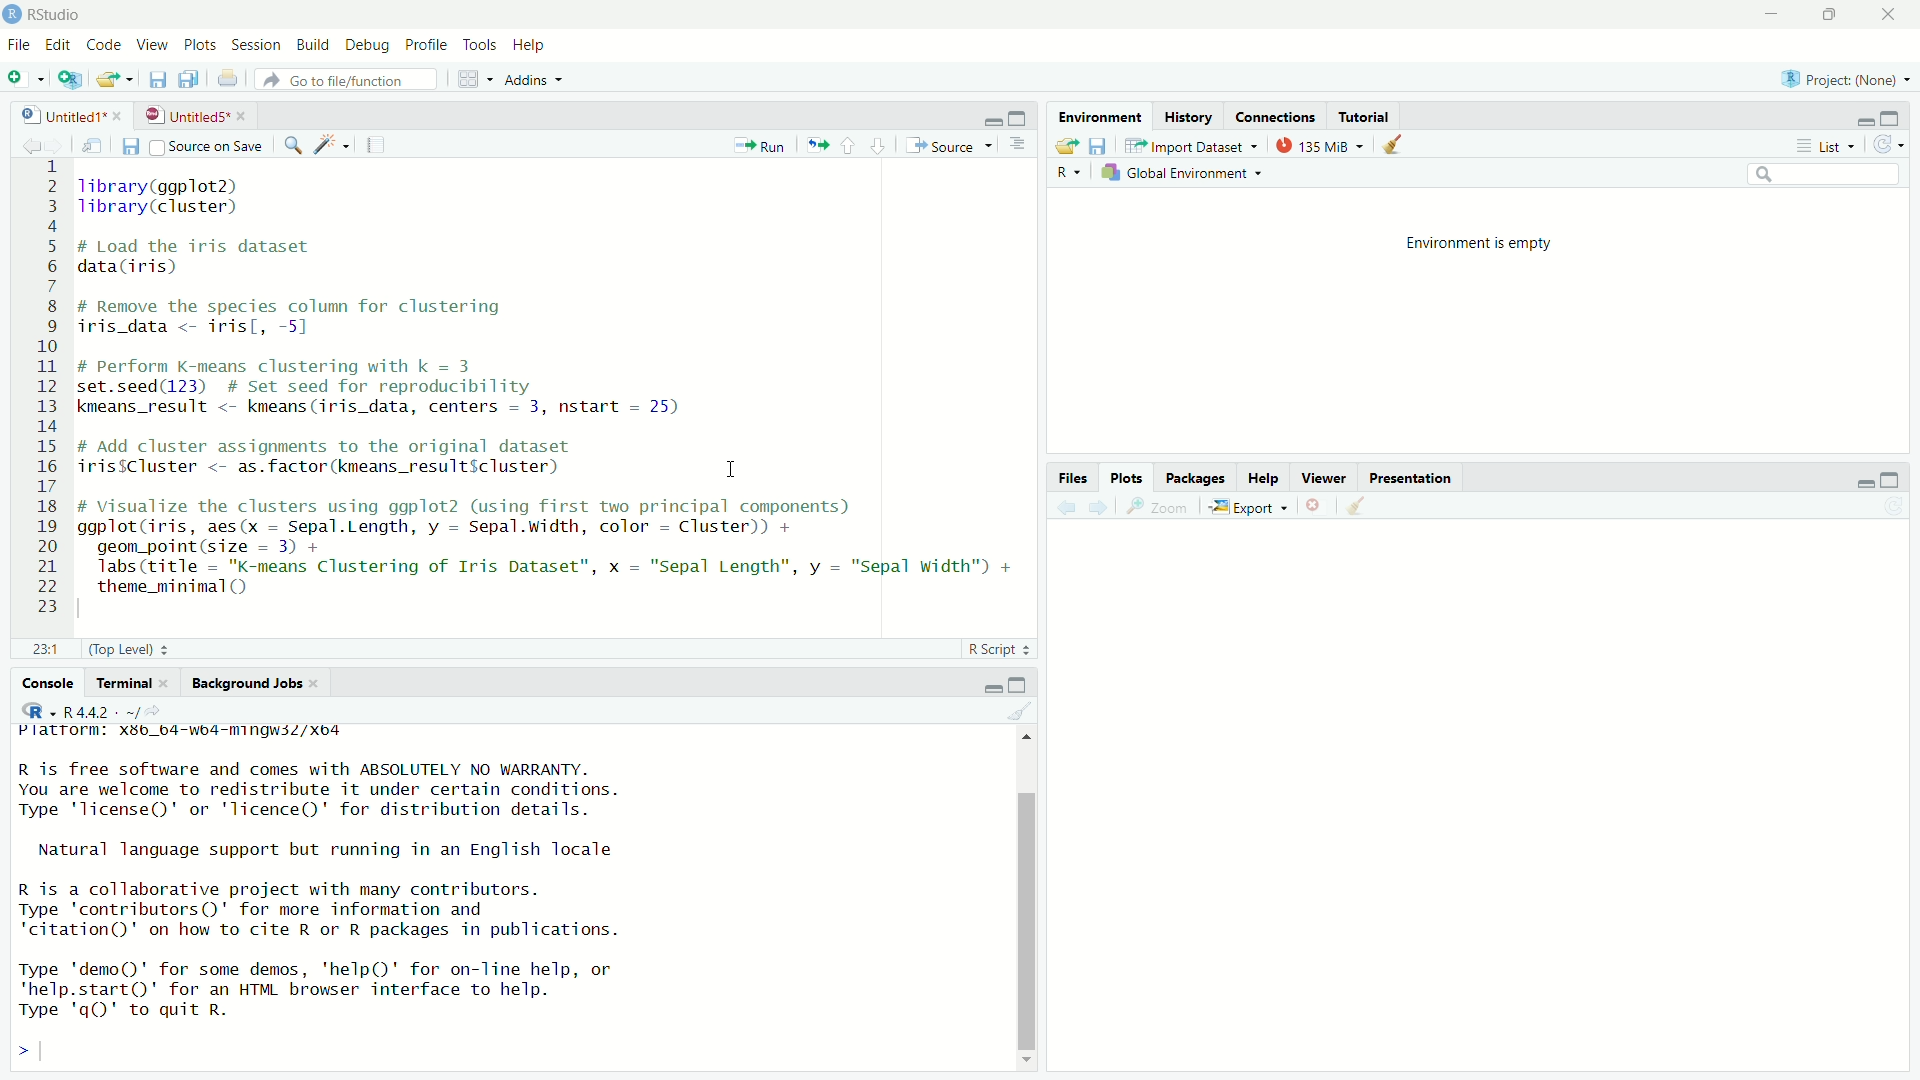 The width and height of the screenshot is (1920, 1080). Describe the element at coordinates (1160, 507) in the screenshot. I see `view a larger version of the plot in new window` at that location.